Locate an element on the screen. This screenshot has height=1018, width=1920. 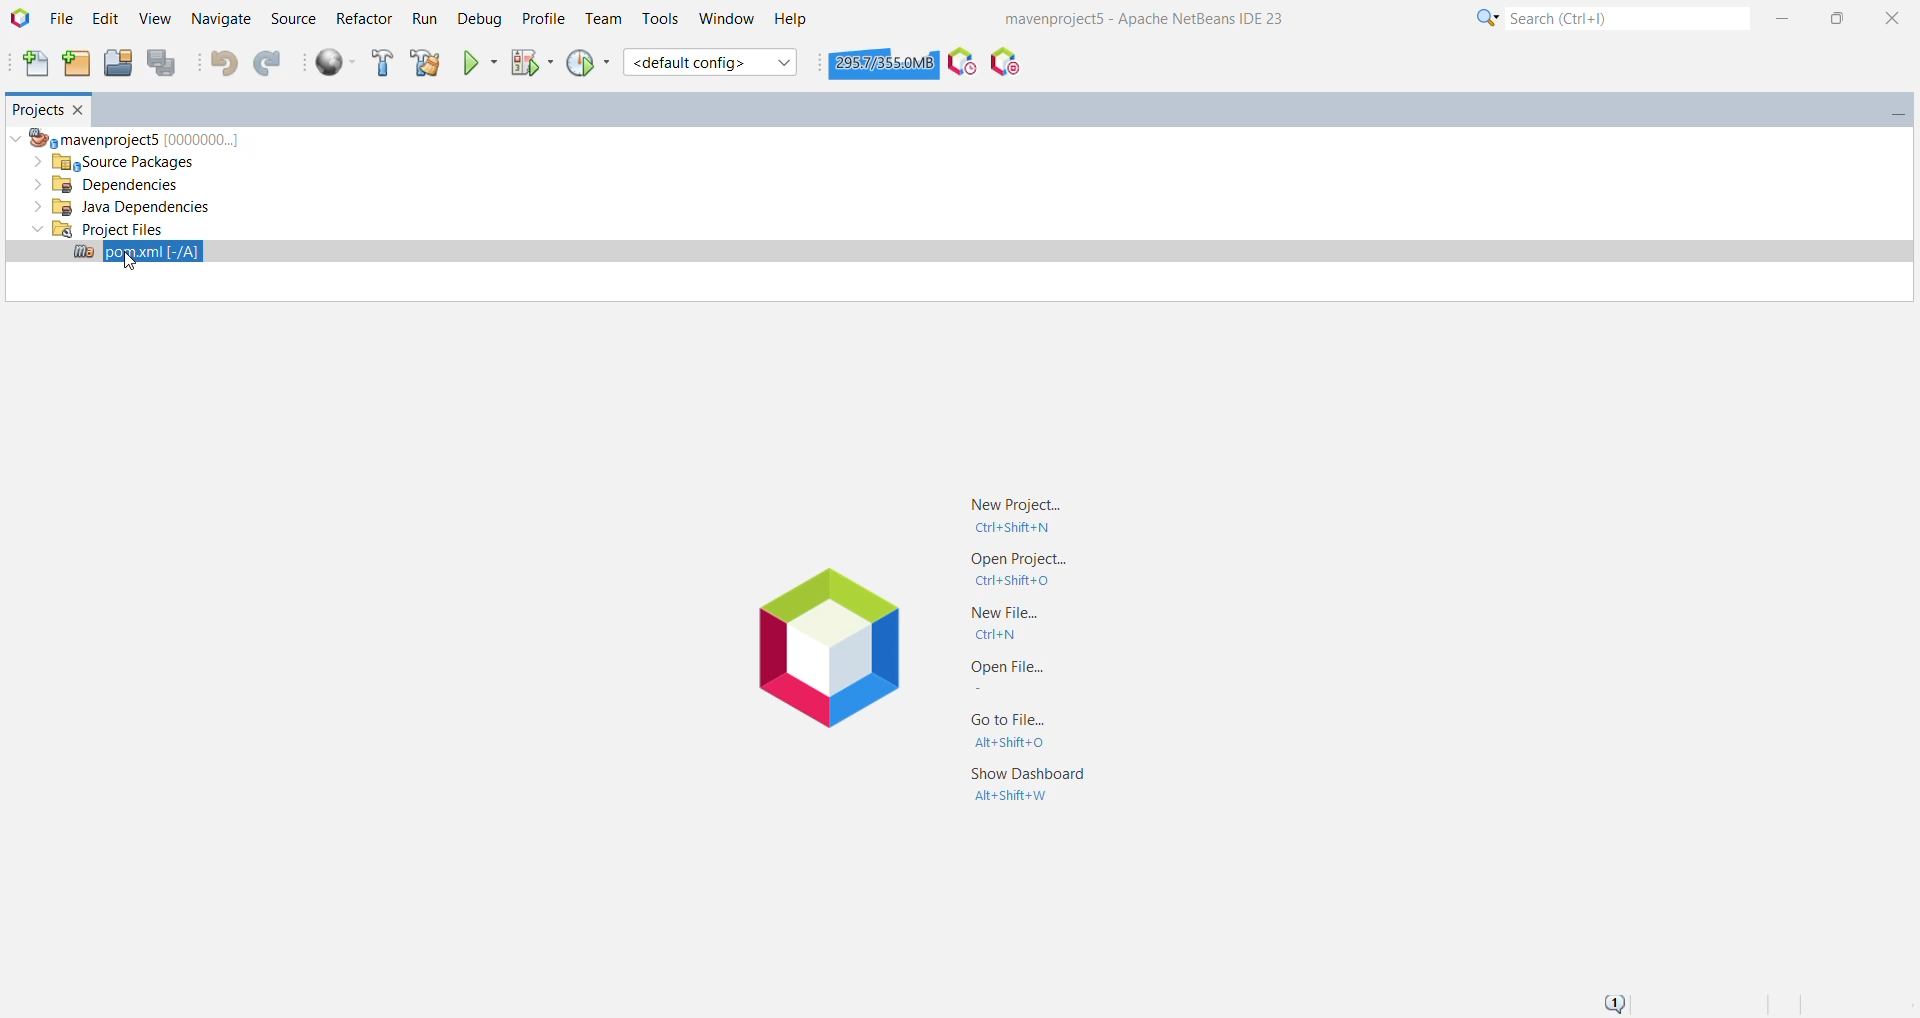
Profile the IDE is located at coordinates (962, 61).